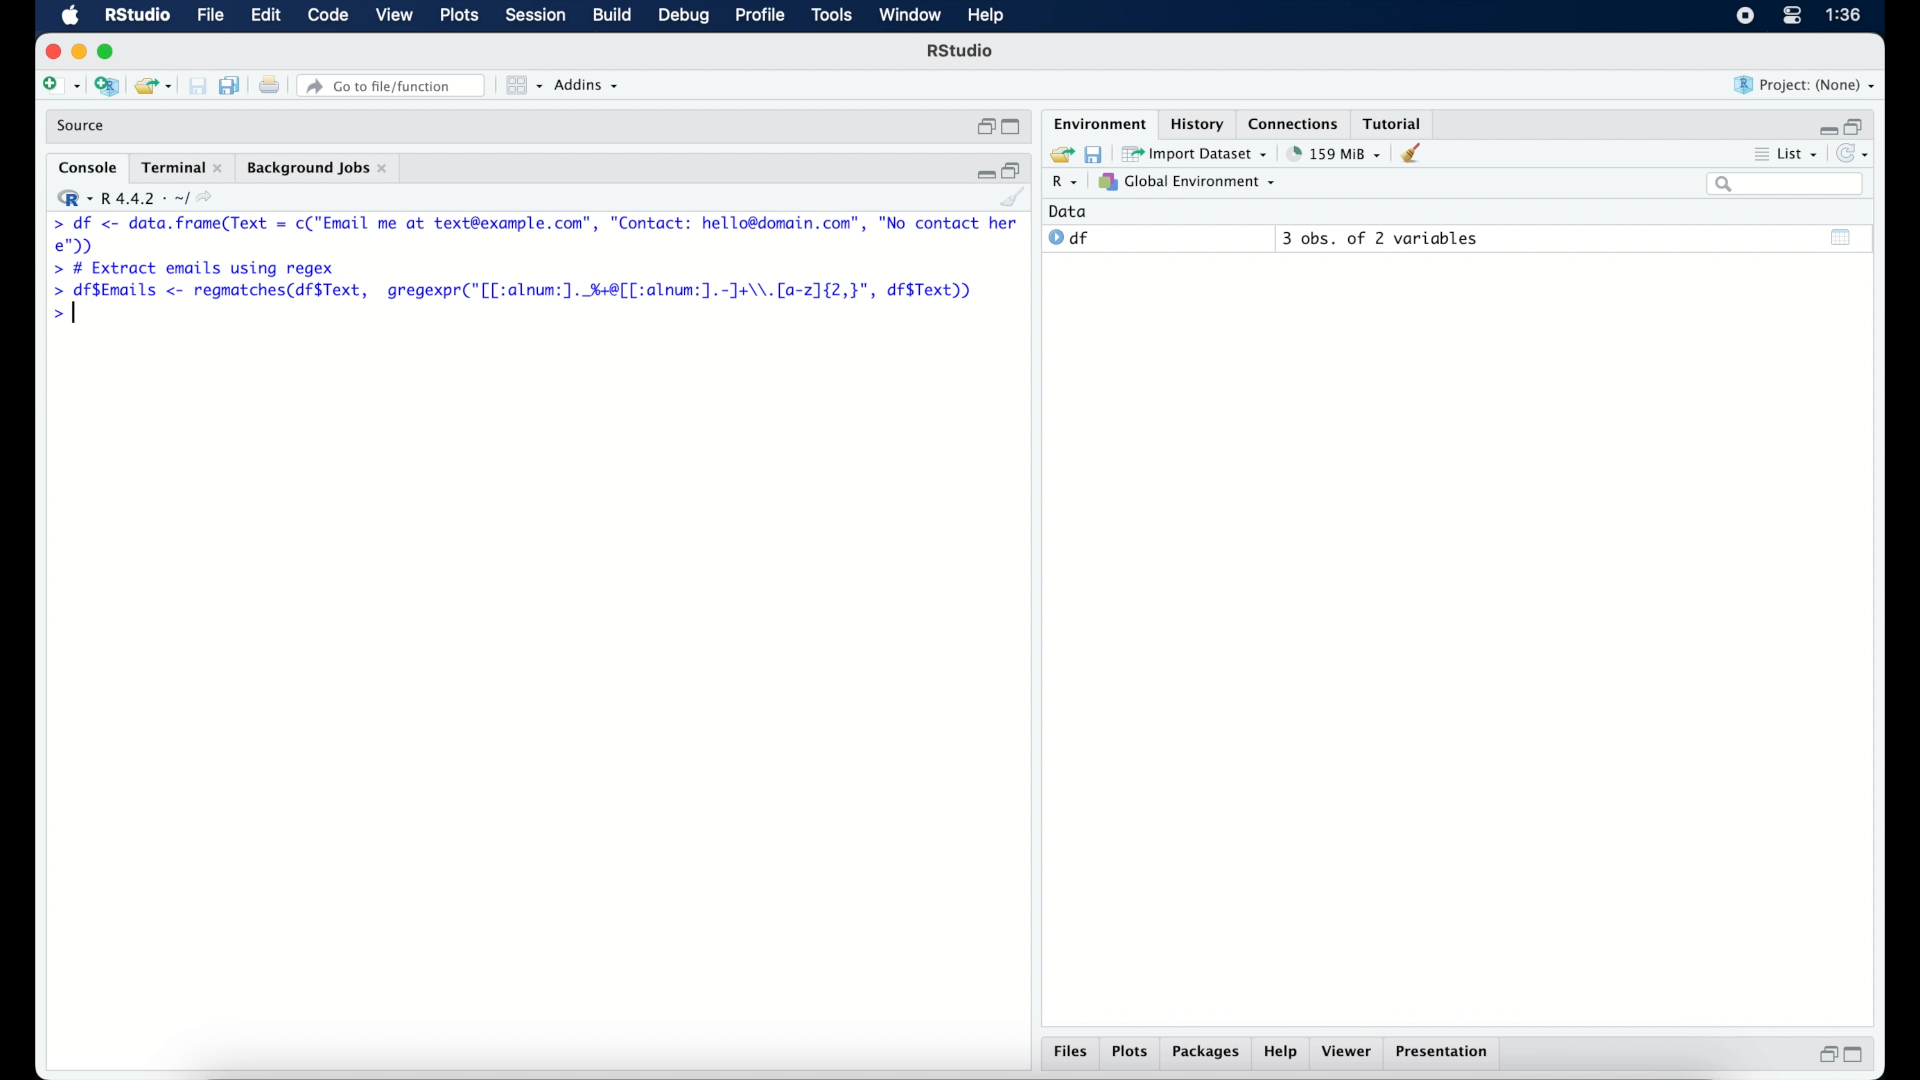 This screenshot has height=1080, width=1920. I want to click on help, so click(1282, 1053).